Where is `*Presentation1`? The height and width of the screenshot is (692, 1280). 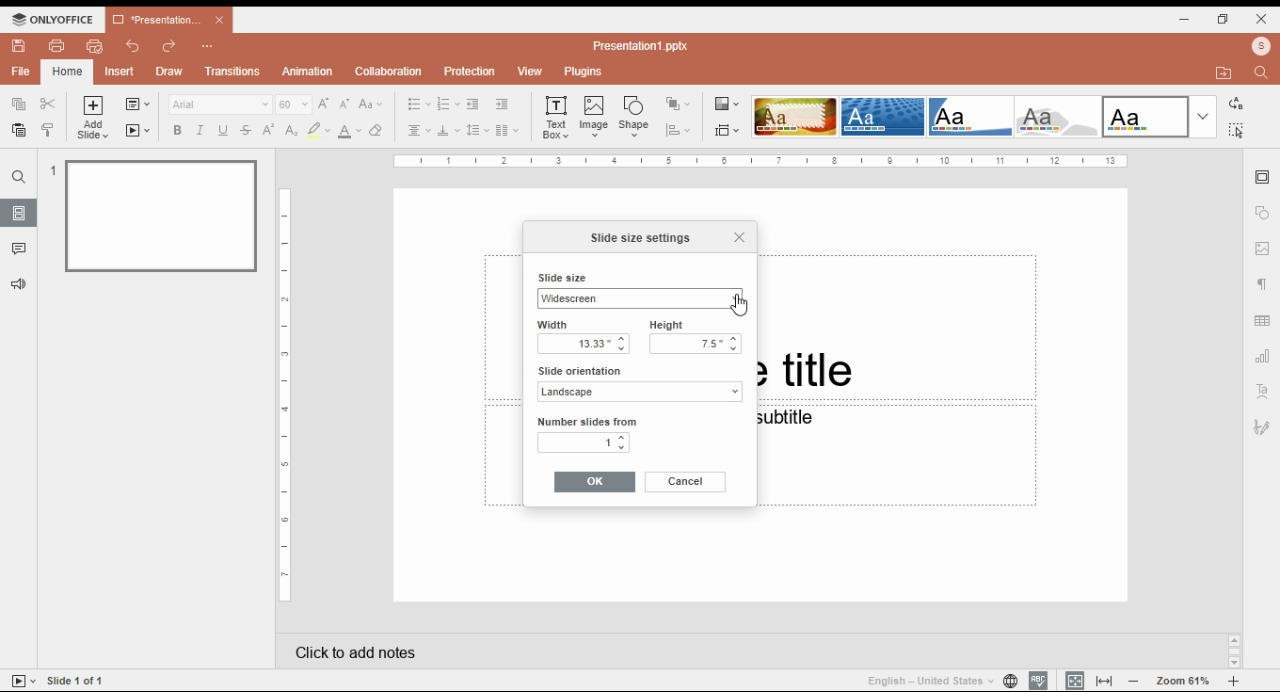
*Presentation1 is located at coordinates (169, 20).